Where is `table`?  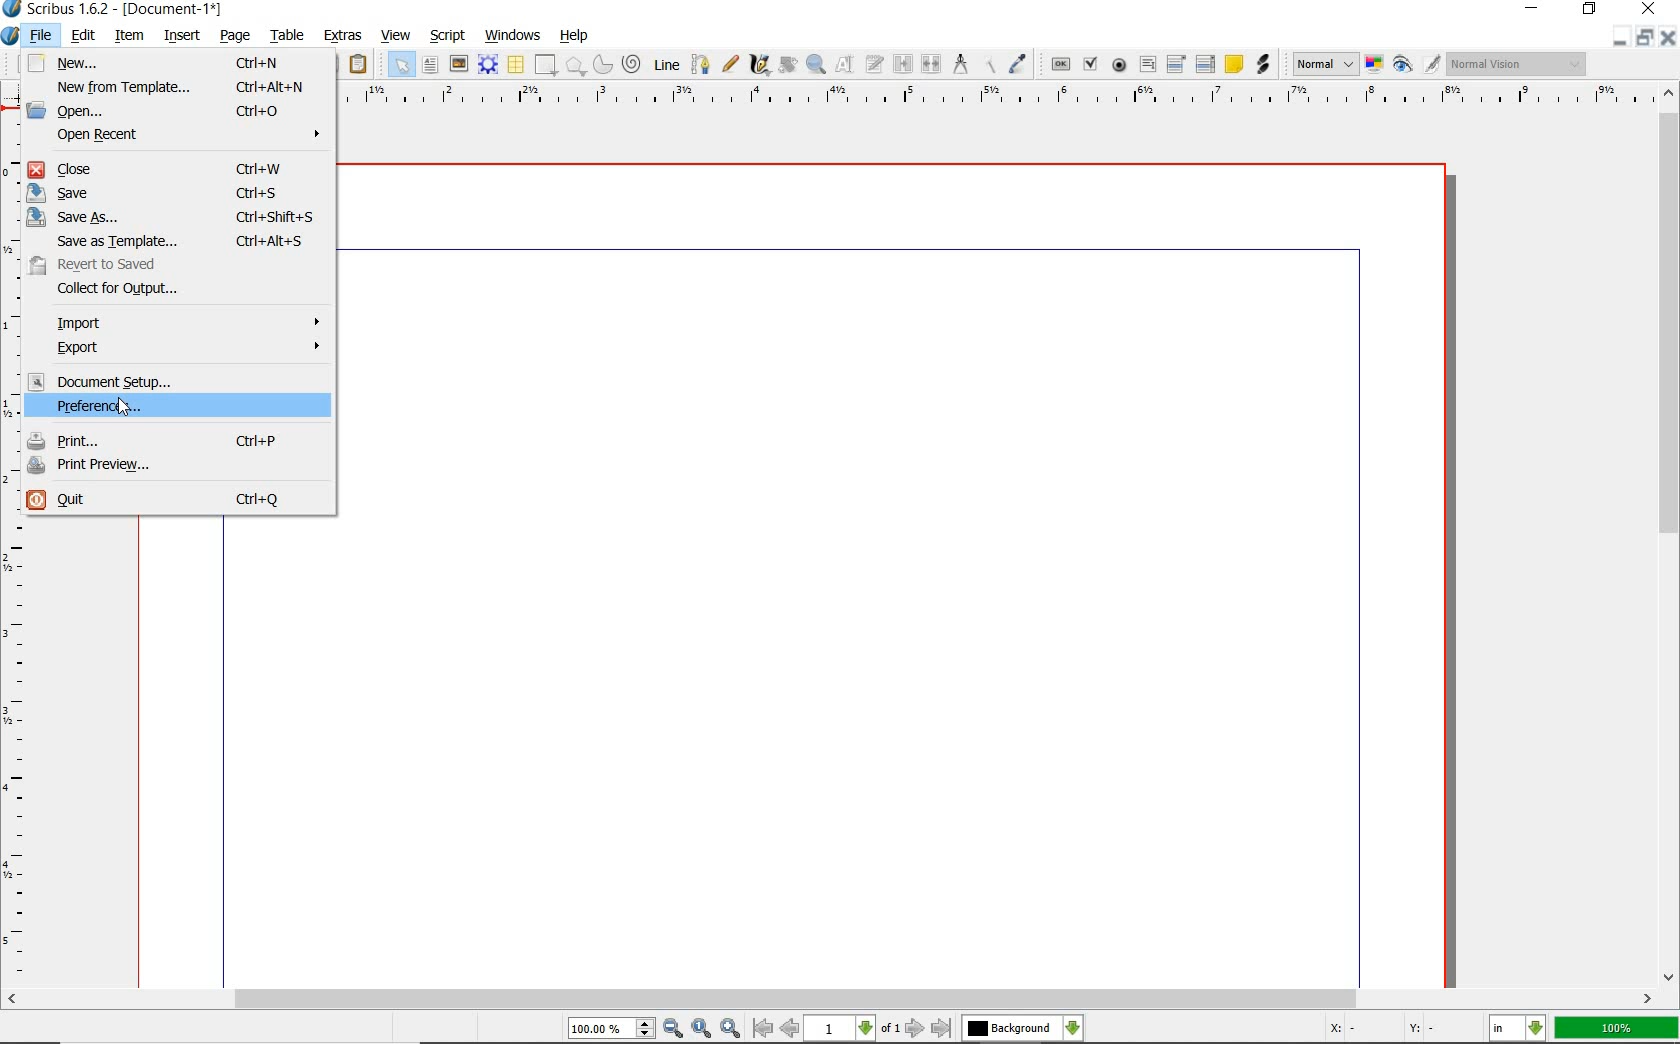
table is located at coordinates (516, 66).